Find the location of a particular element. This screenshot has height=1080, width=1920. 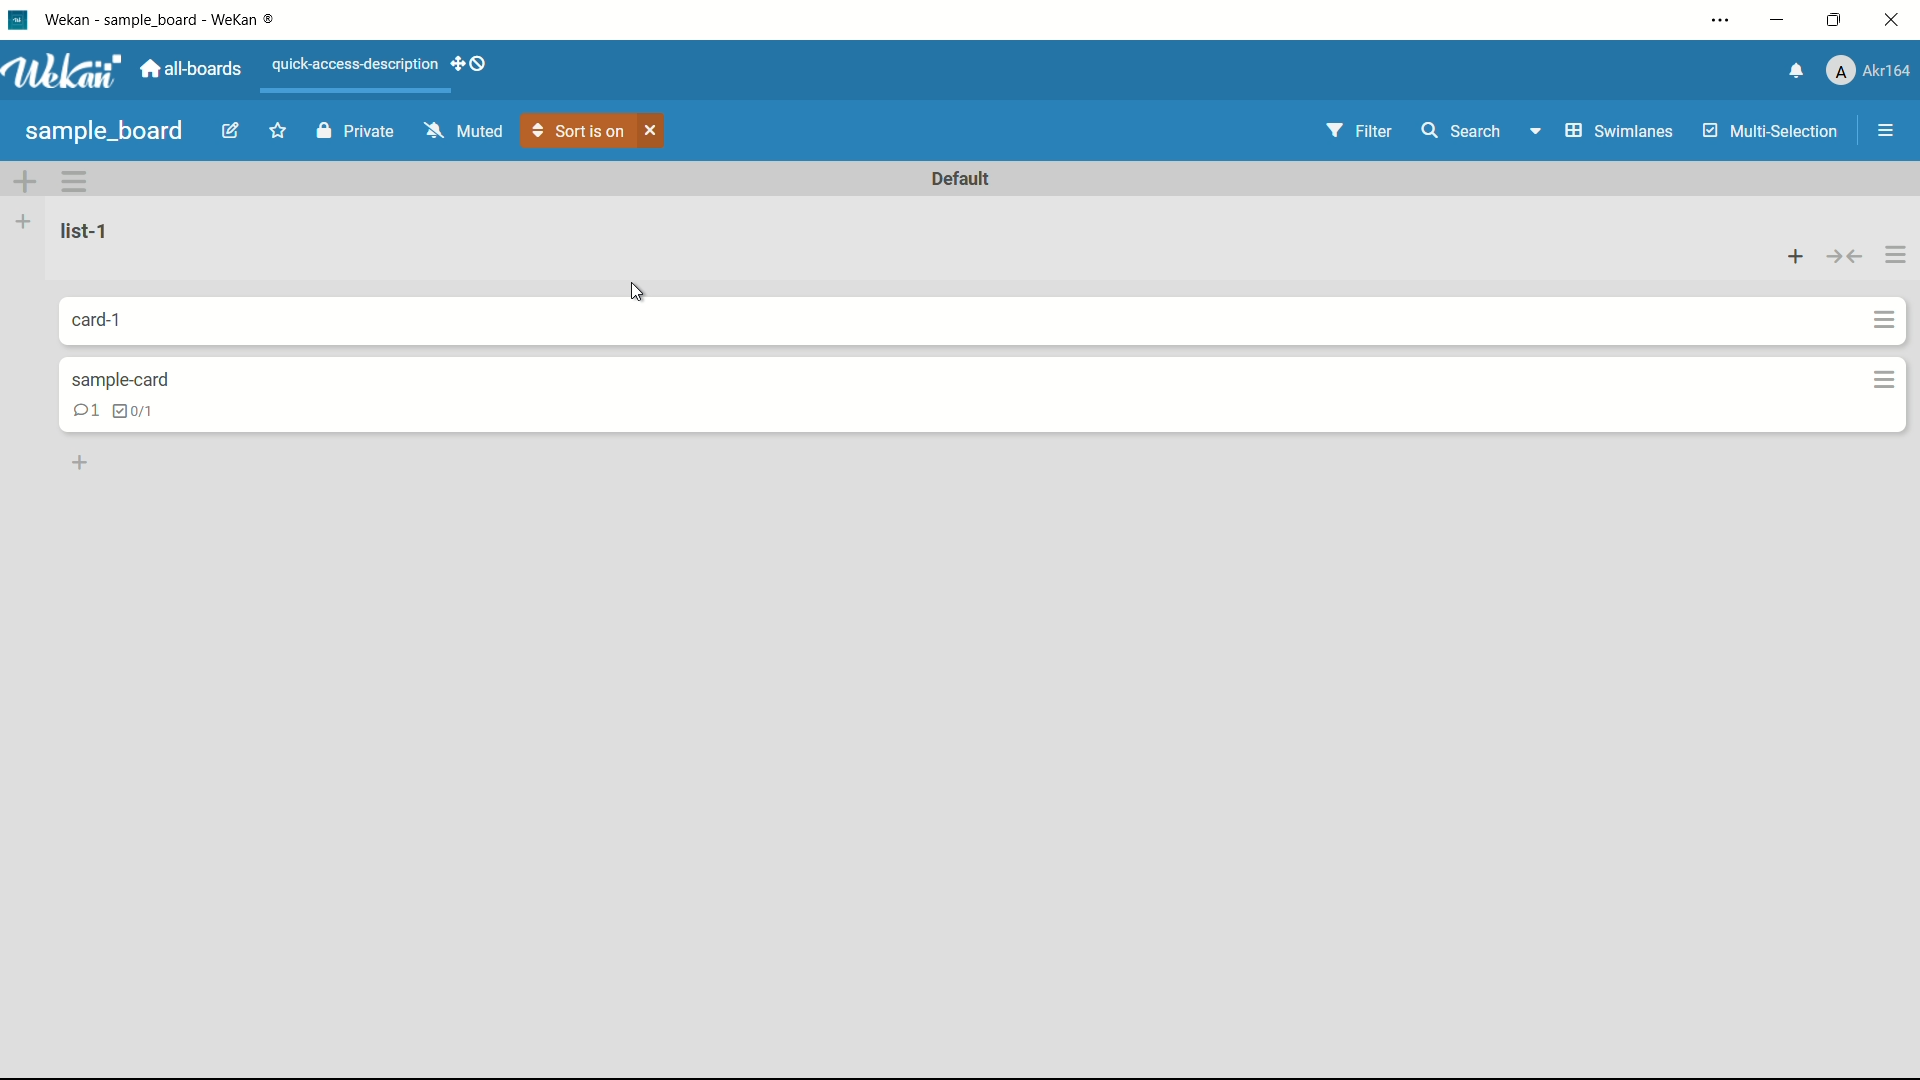

settings and more is located at coordinates (1721, 21).